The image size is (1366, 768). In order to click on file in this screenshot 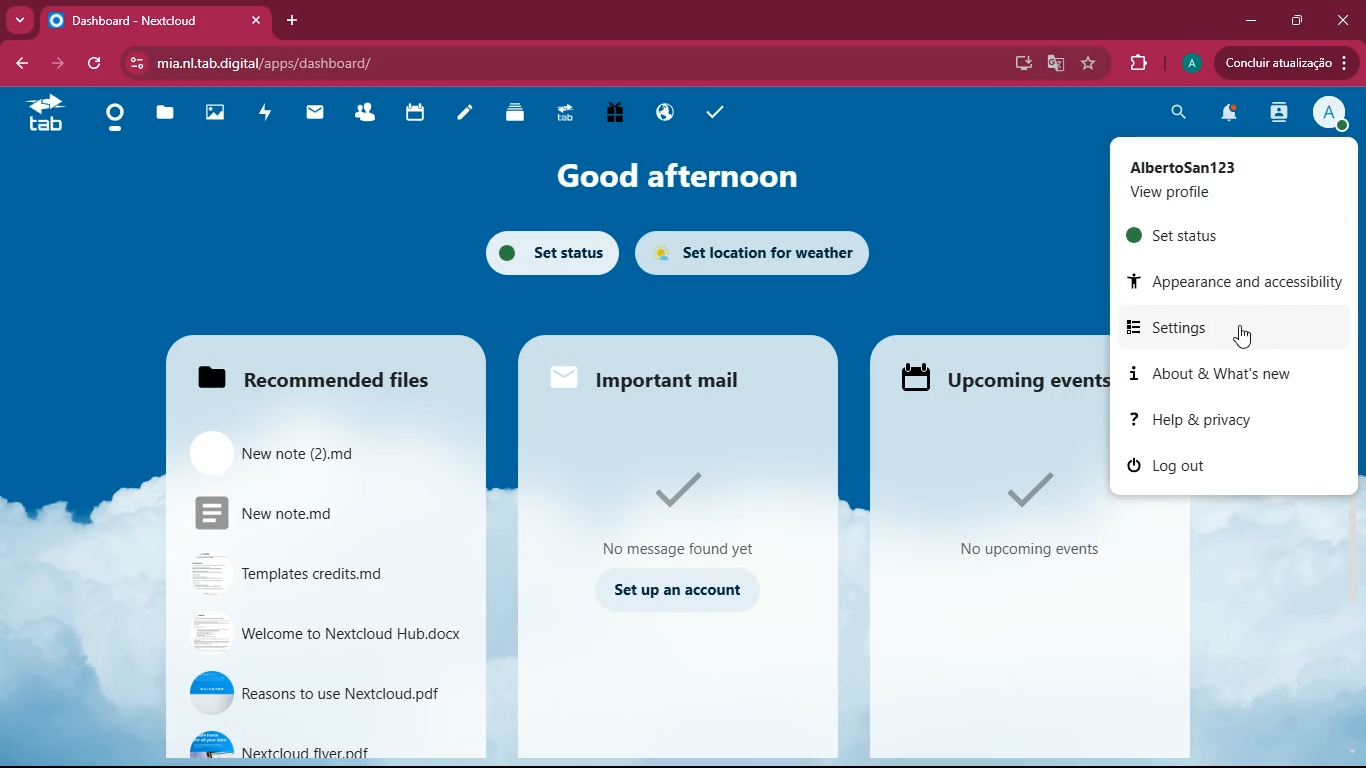, I will do `click(324, 633)`.